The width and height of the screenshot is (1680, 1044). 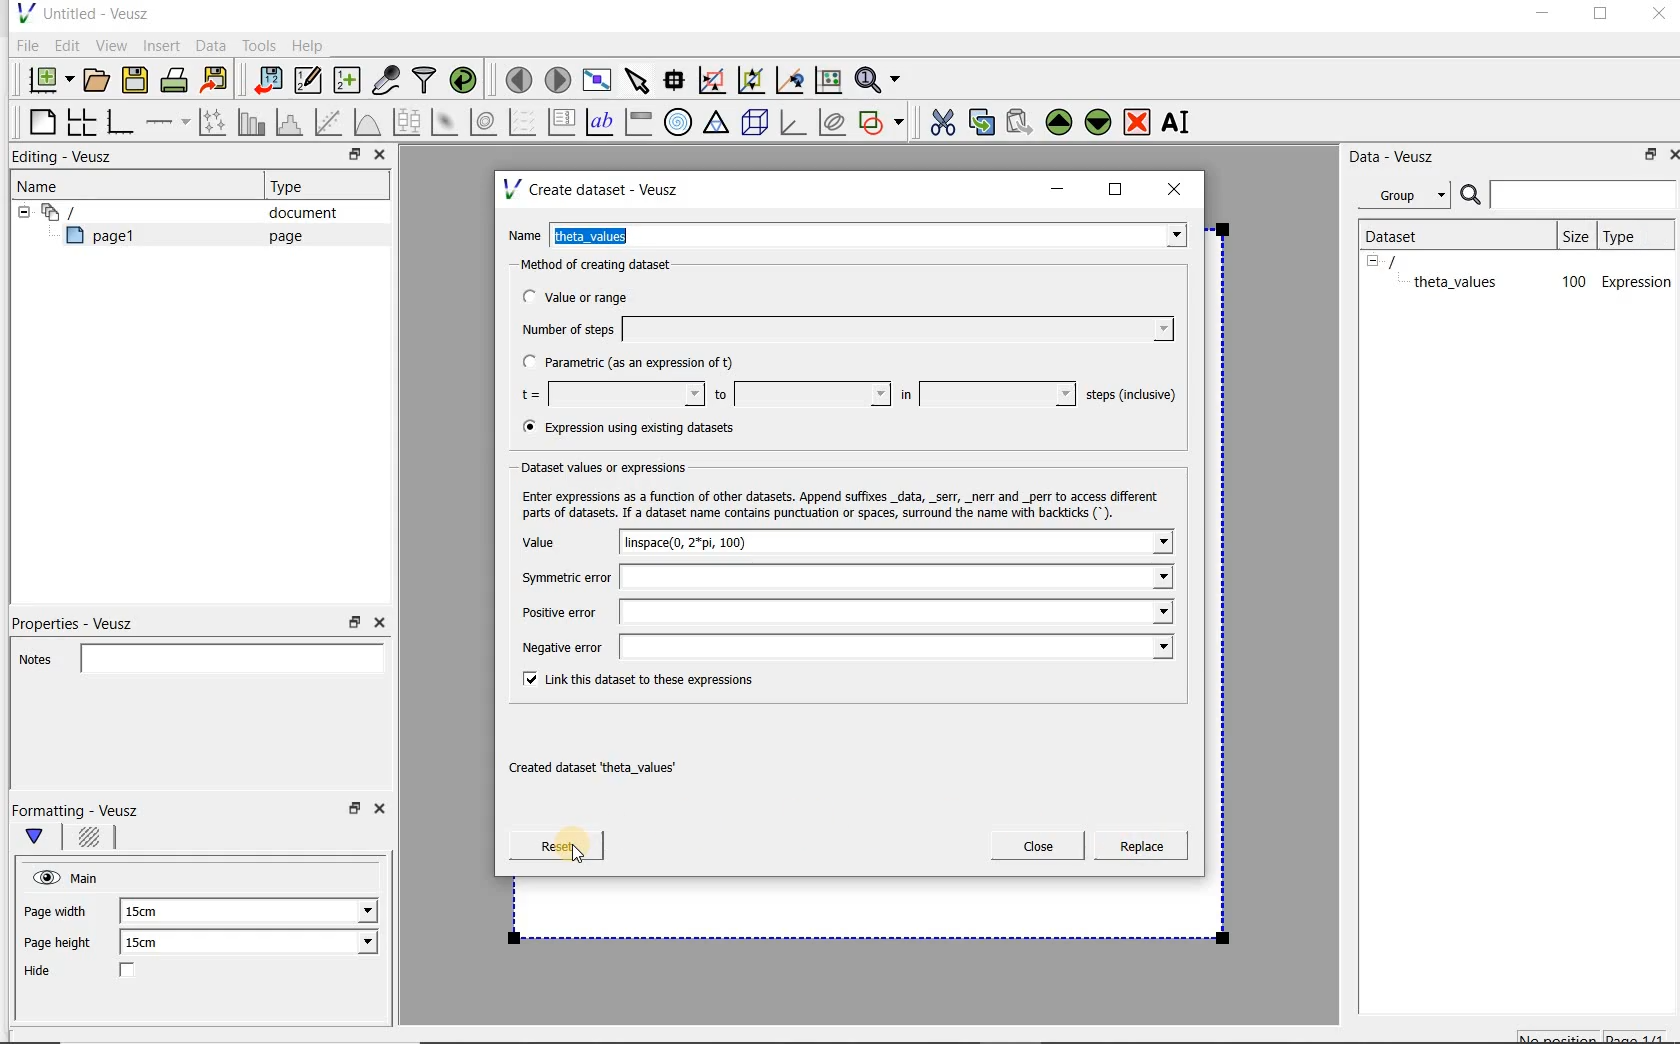 I want to click on Link this dataset to these expressions, so click(x=632, y=681).